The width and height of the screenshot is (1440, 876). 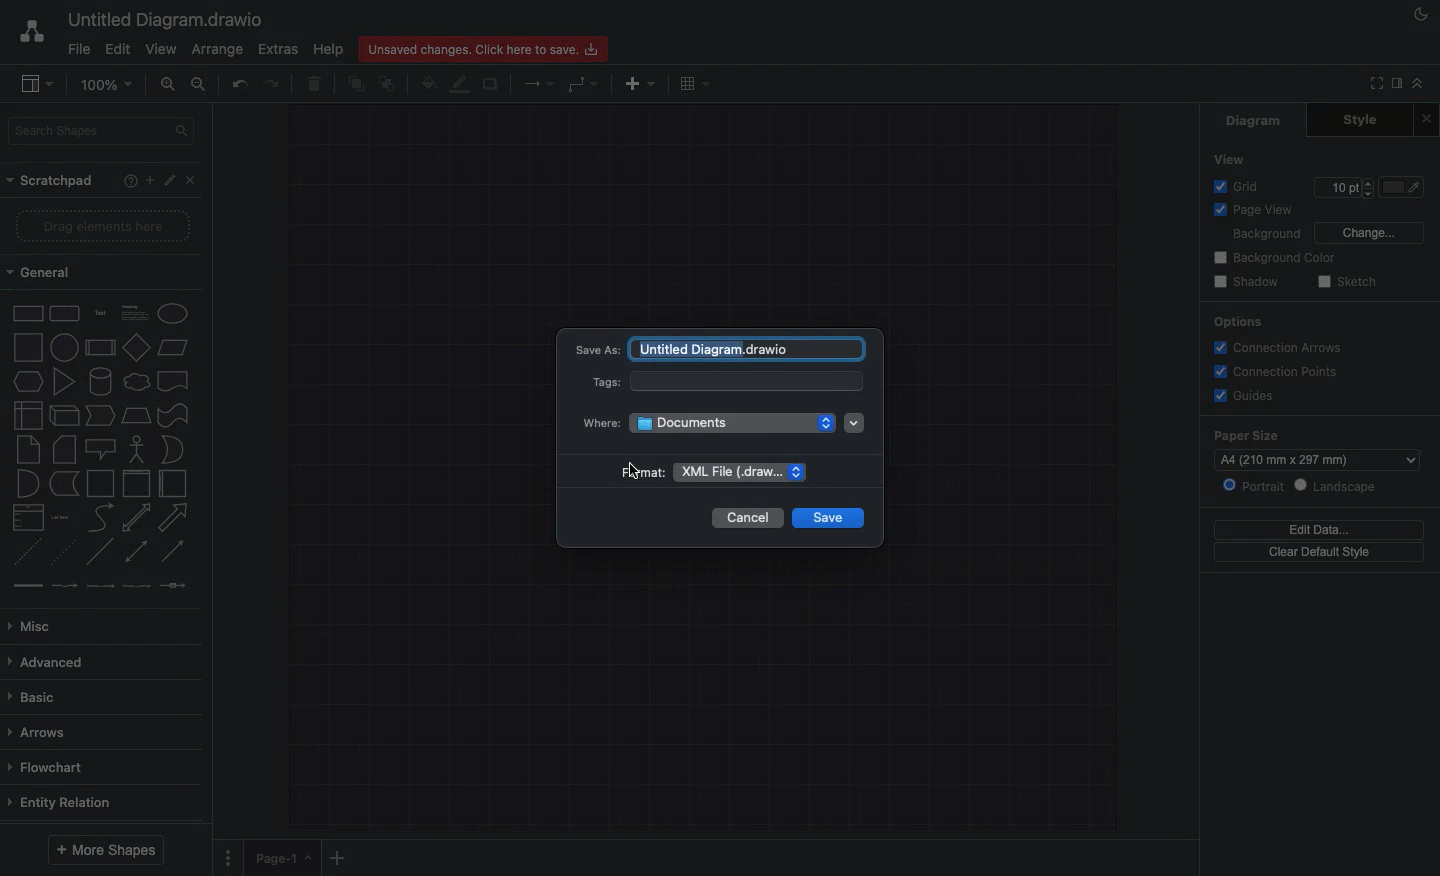 What do you see at coordinates (42, 271) in the screenshot?
I see `General` at bounding box center [42, 271].